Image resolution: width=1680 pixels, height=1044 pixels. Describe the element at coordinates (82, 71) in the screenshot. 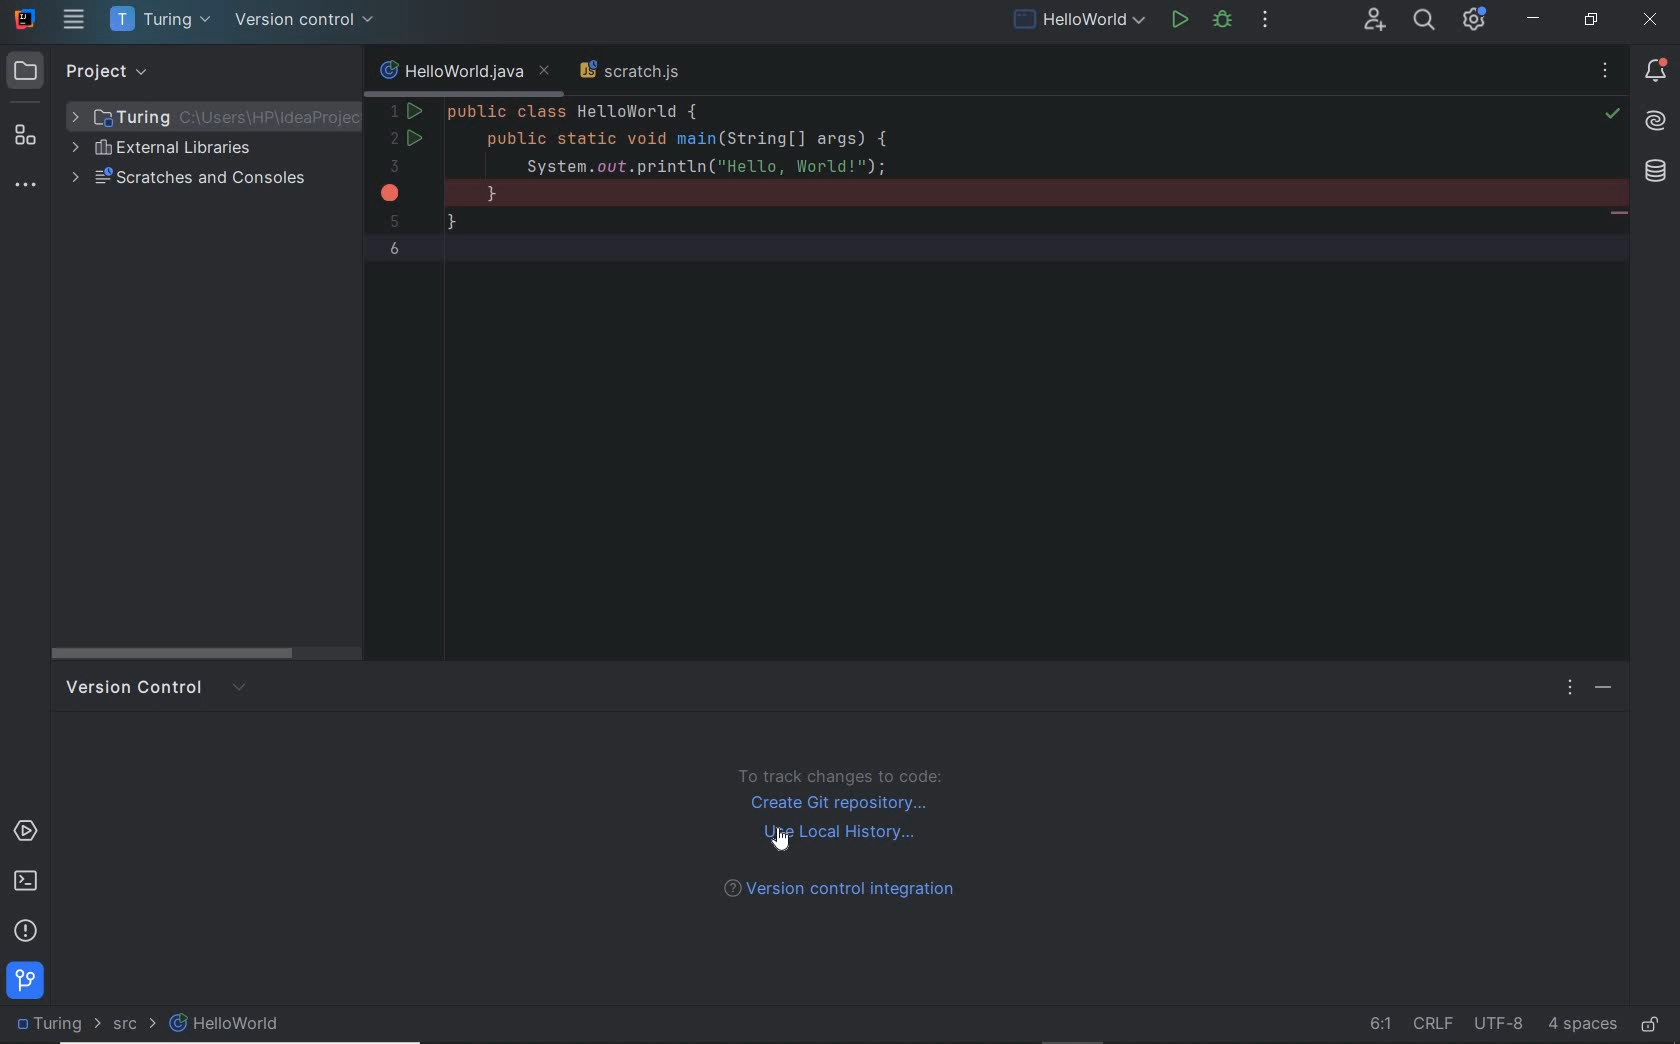

I see `project` at that location.